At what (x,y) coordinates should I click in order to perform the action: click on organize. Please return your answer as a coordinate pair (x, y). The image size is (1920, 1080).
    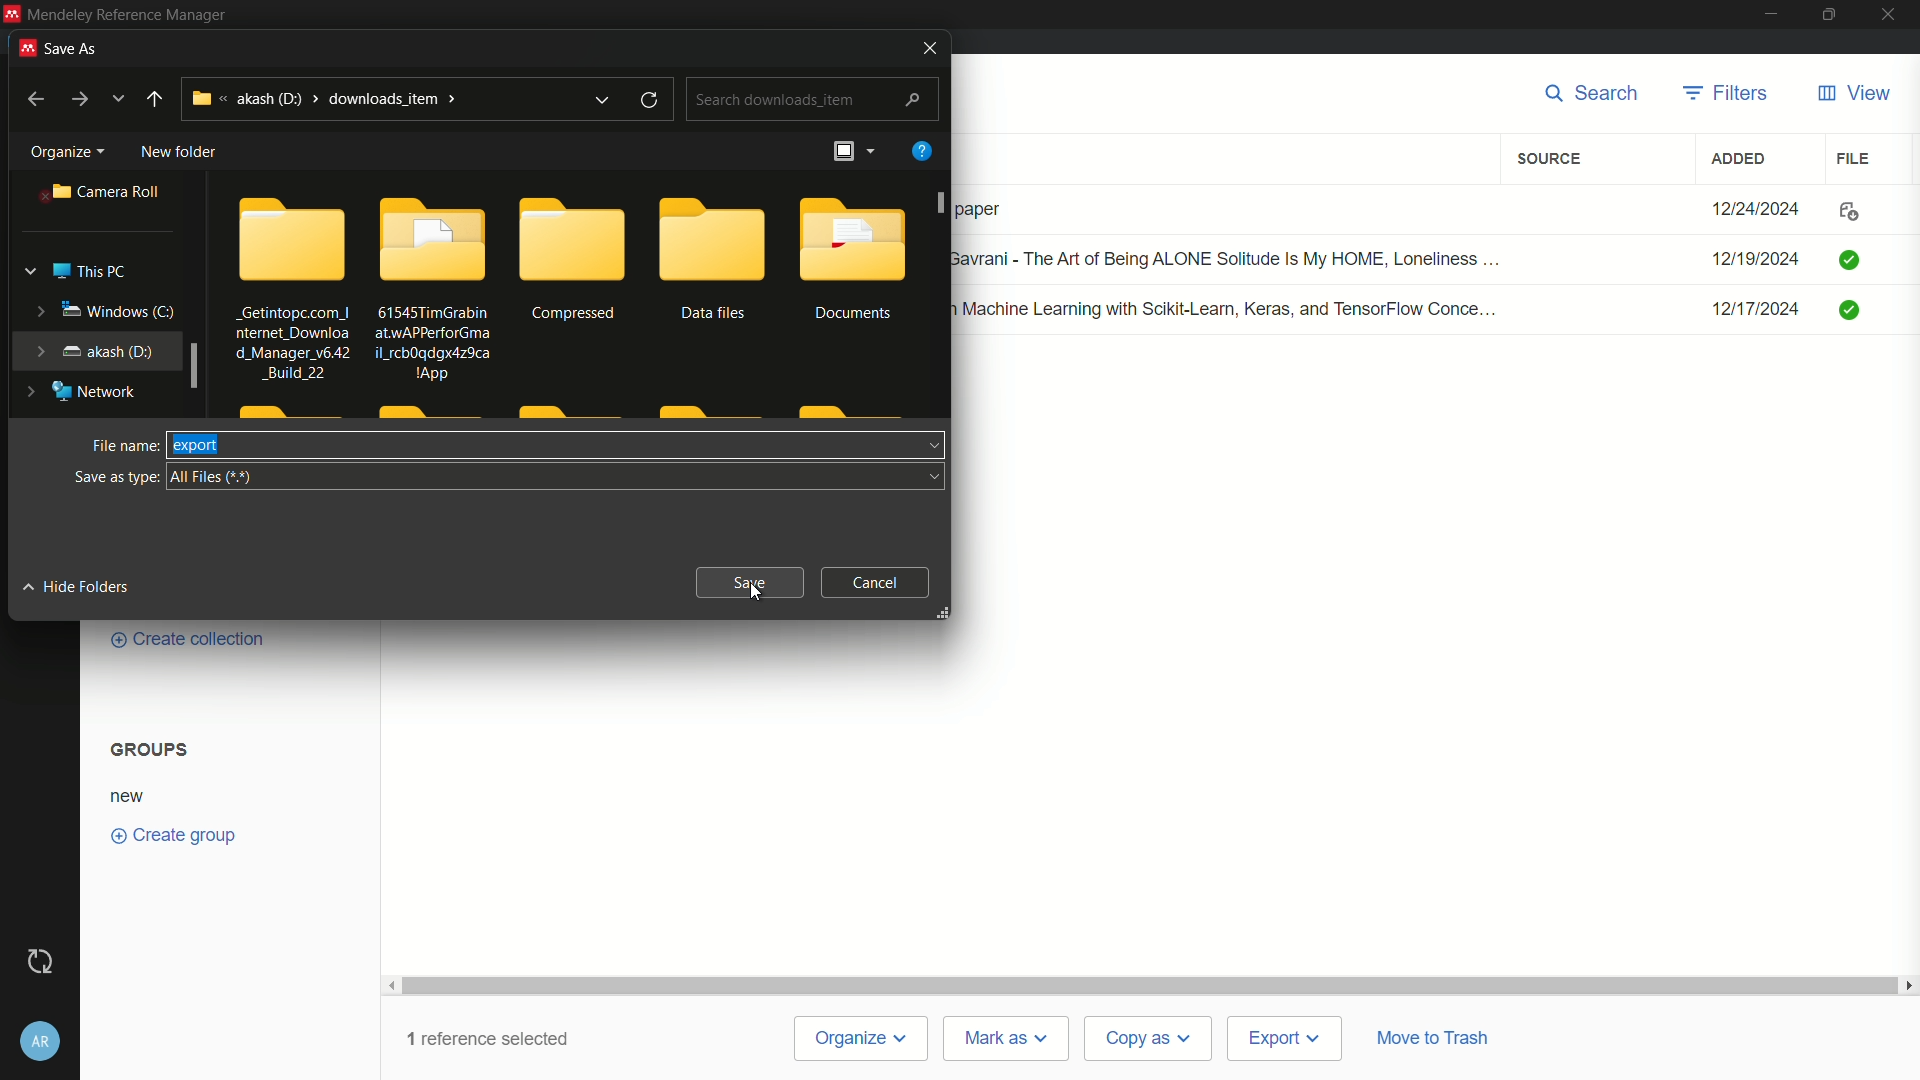
    Looking at the image, I should click on (65, 152).